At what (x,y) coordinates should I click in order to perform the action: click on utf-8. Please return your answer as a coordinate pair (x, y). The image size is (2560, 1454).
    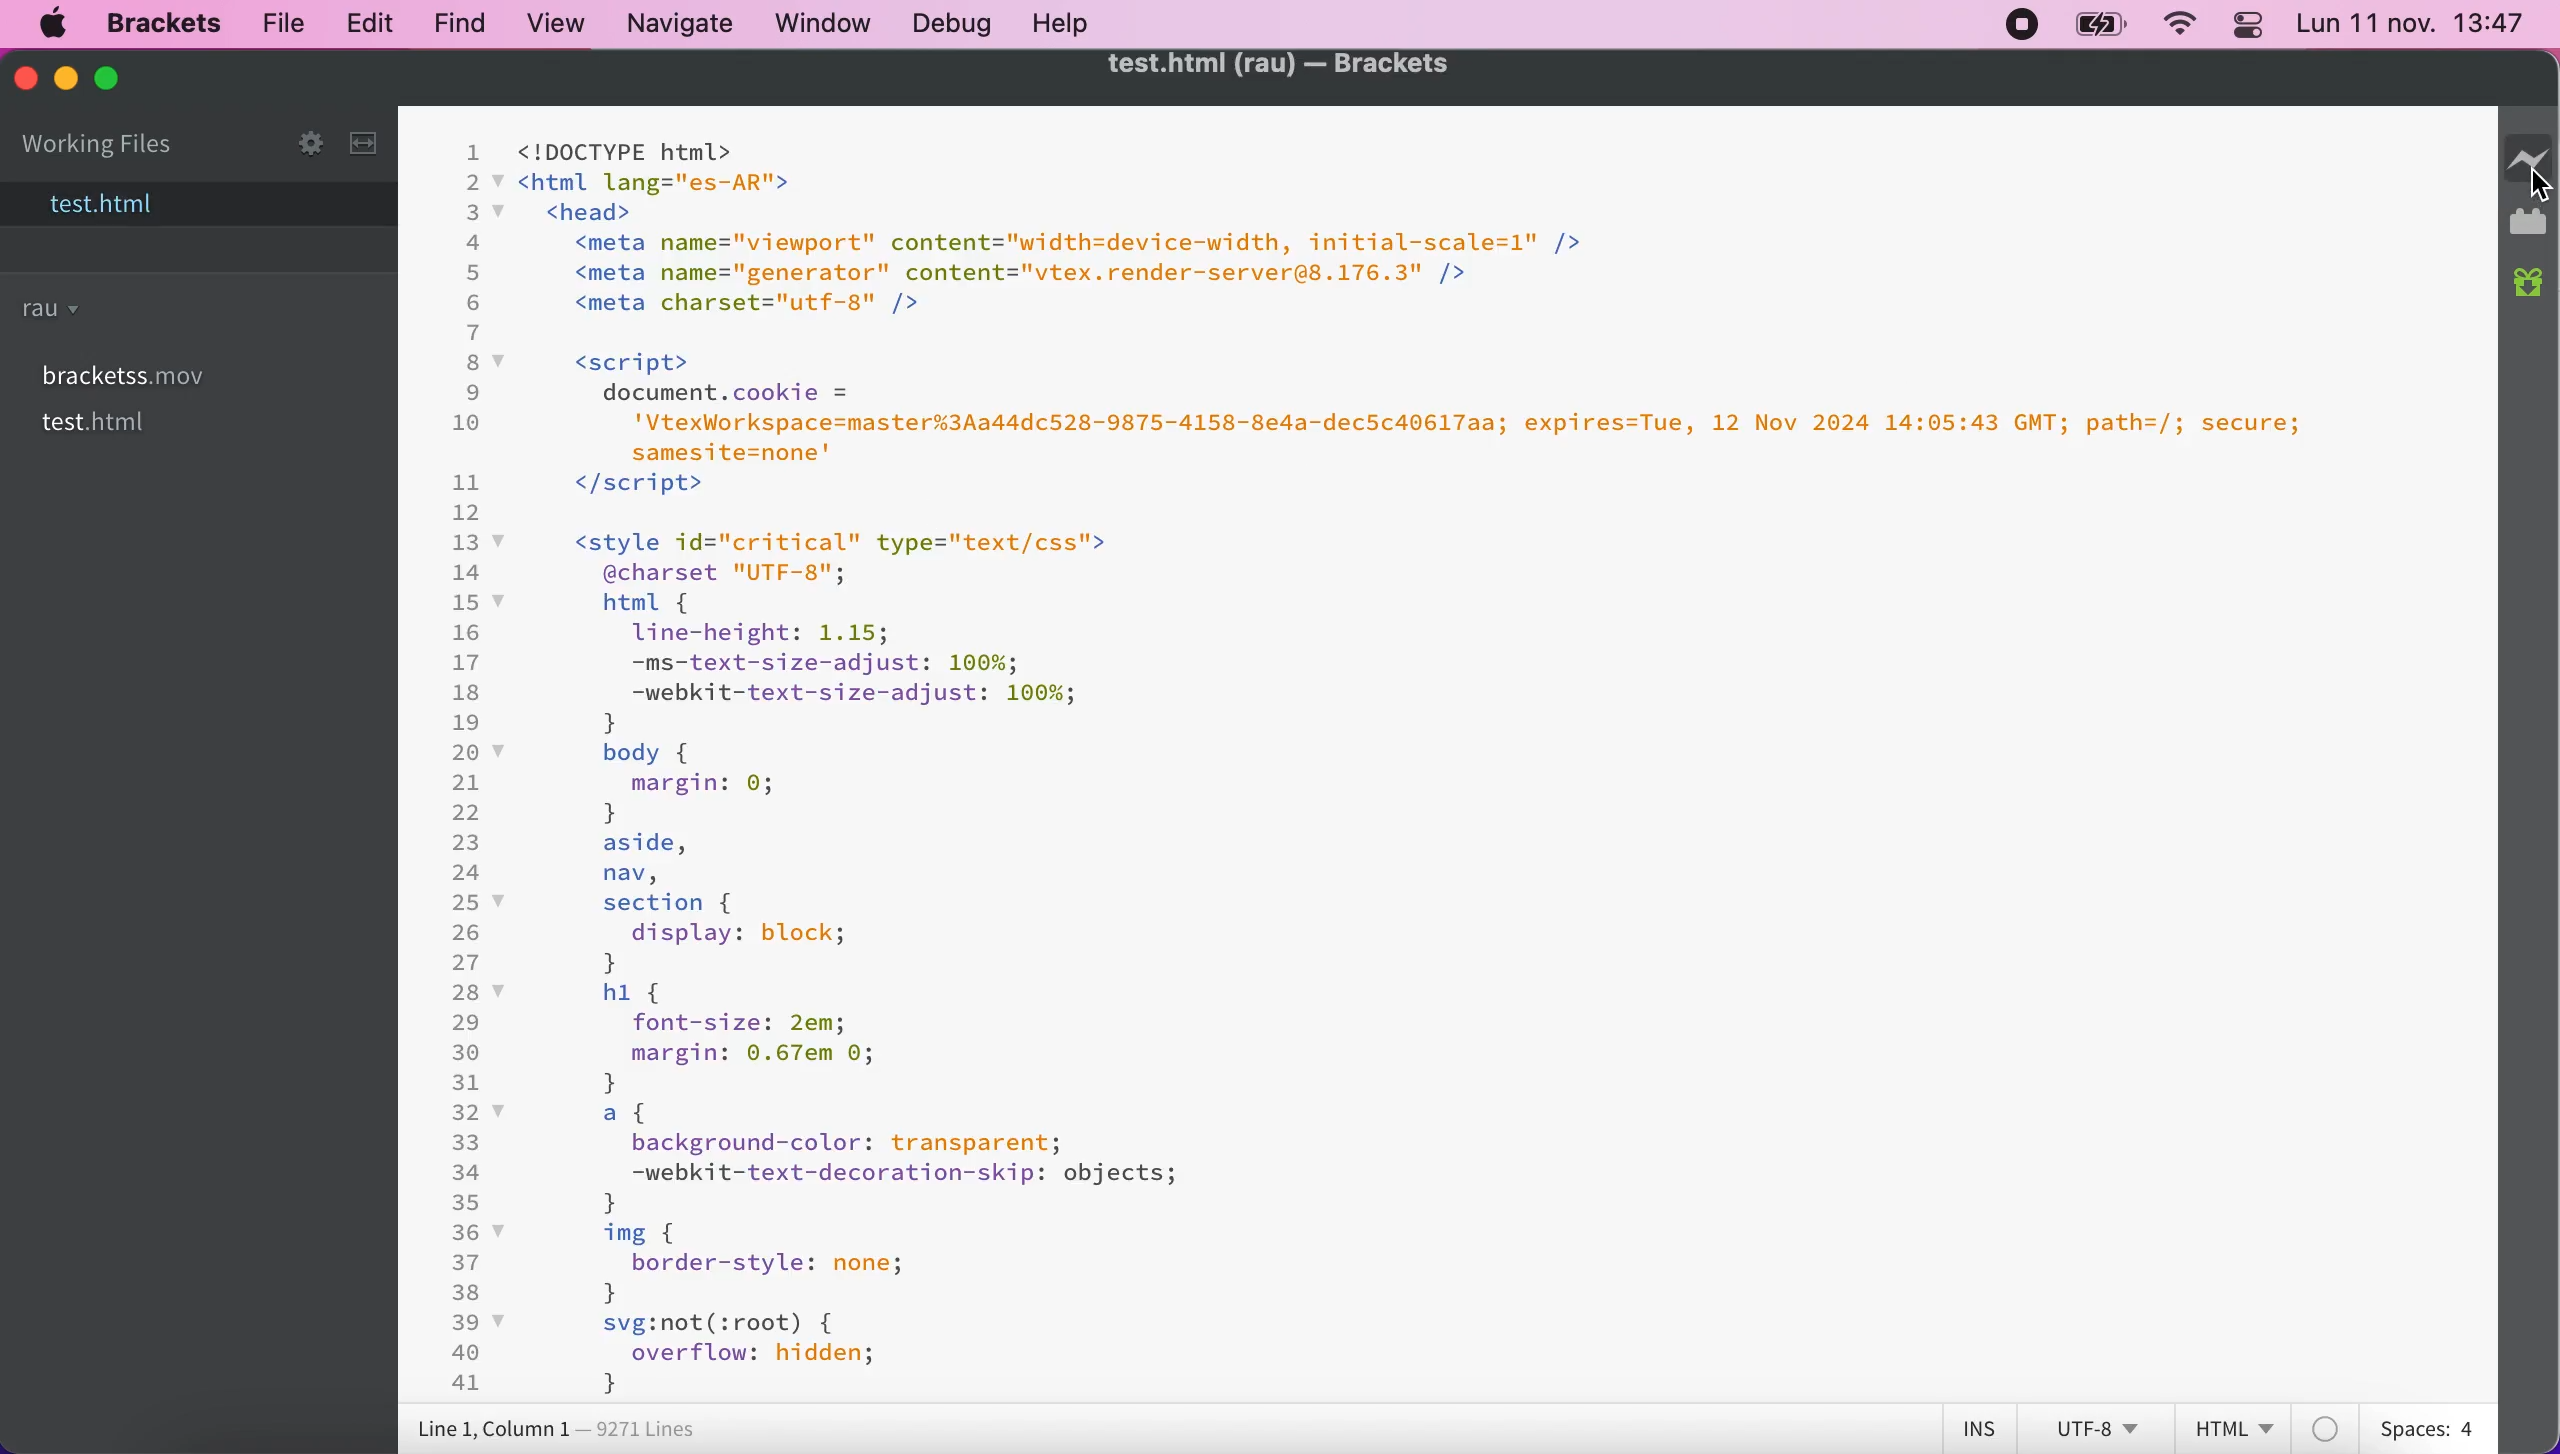
    Looking at the image, I should click on (2098, 1427).